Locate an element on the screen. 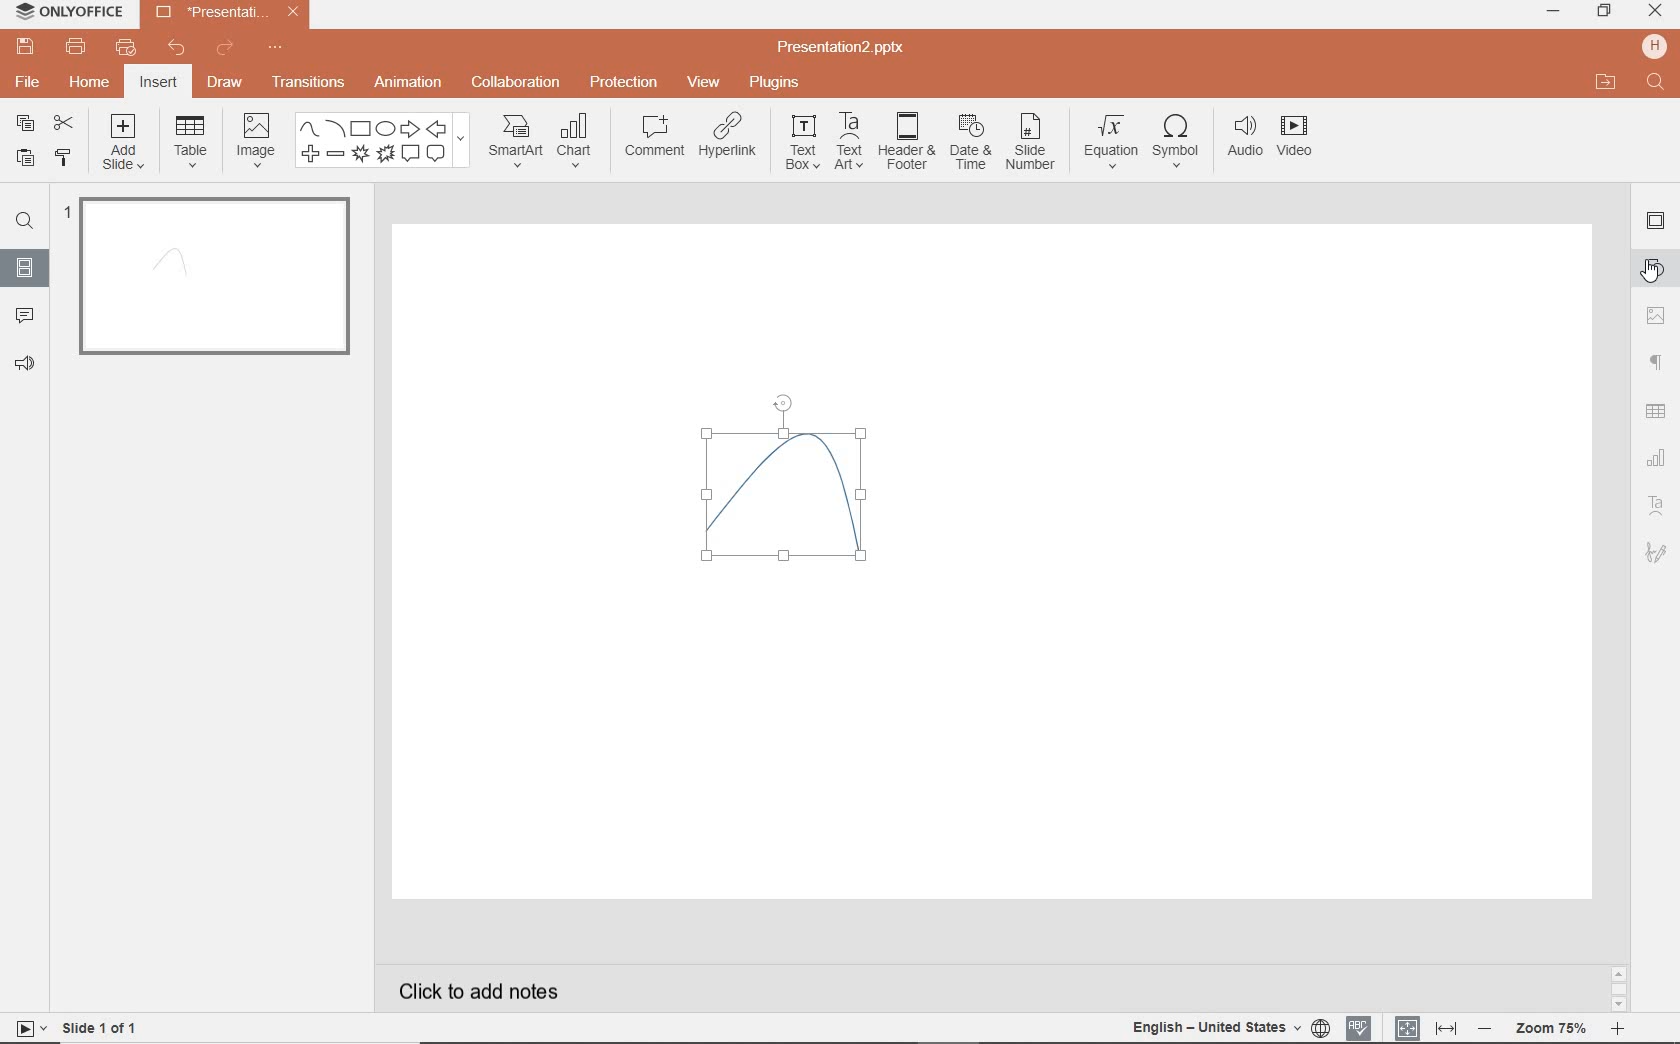 The image size is (1680, 1044). image settings is located at coordinates (1656, 315).